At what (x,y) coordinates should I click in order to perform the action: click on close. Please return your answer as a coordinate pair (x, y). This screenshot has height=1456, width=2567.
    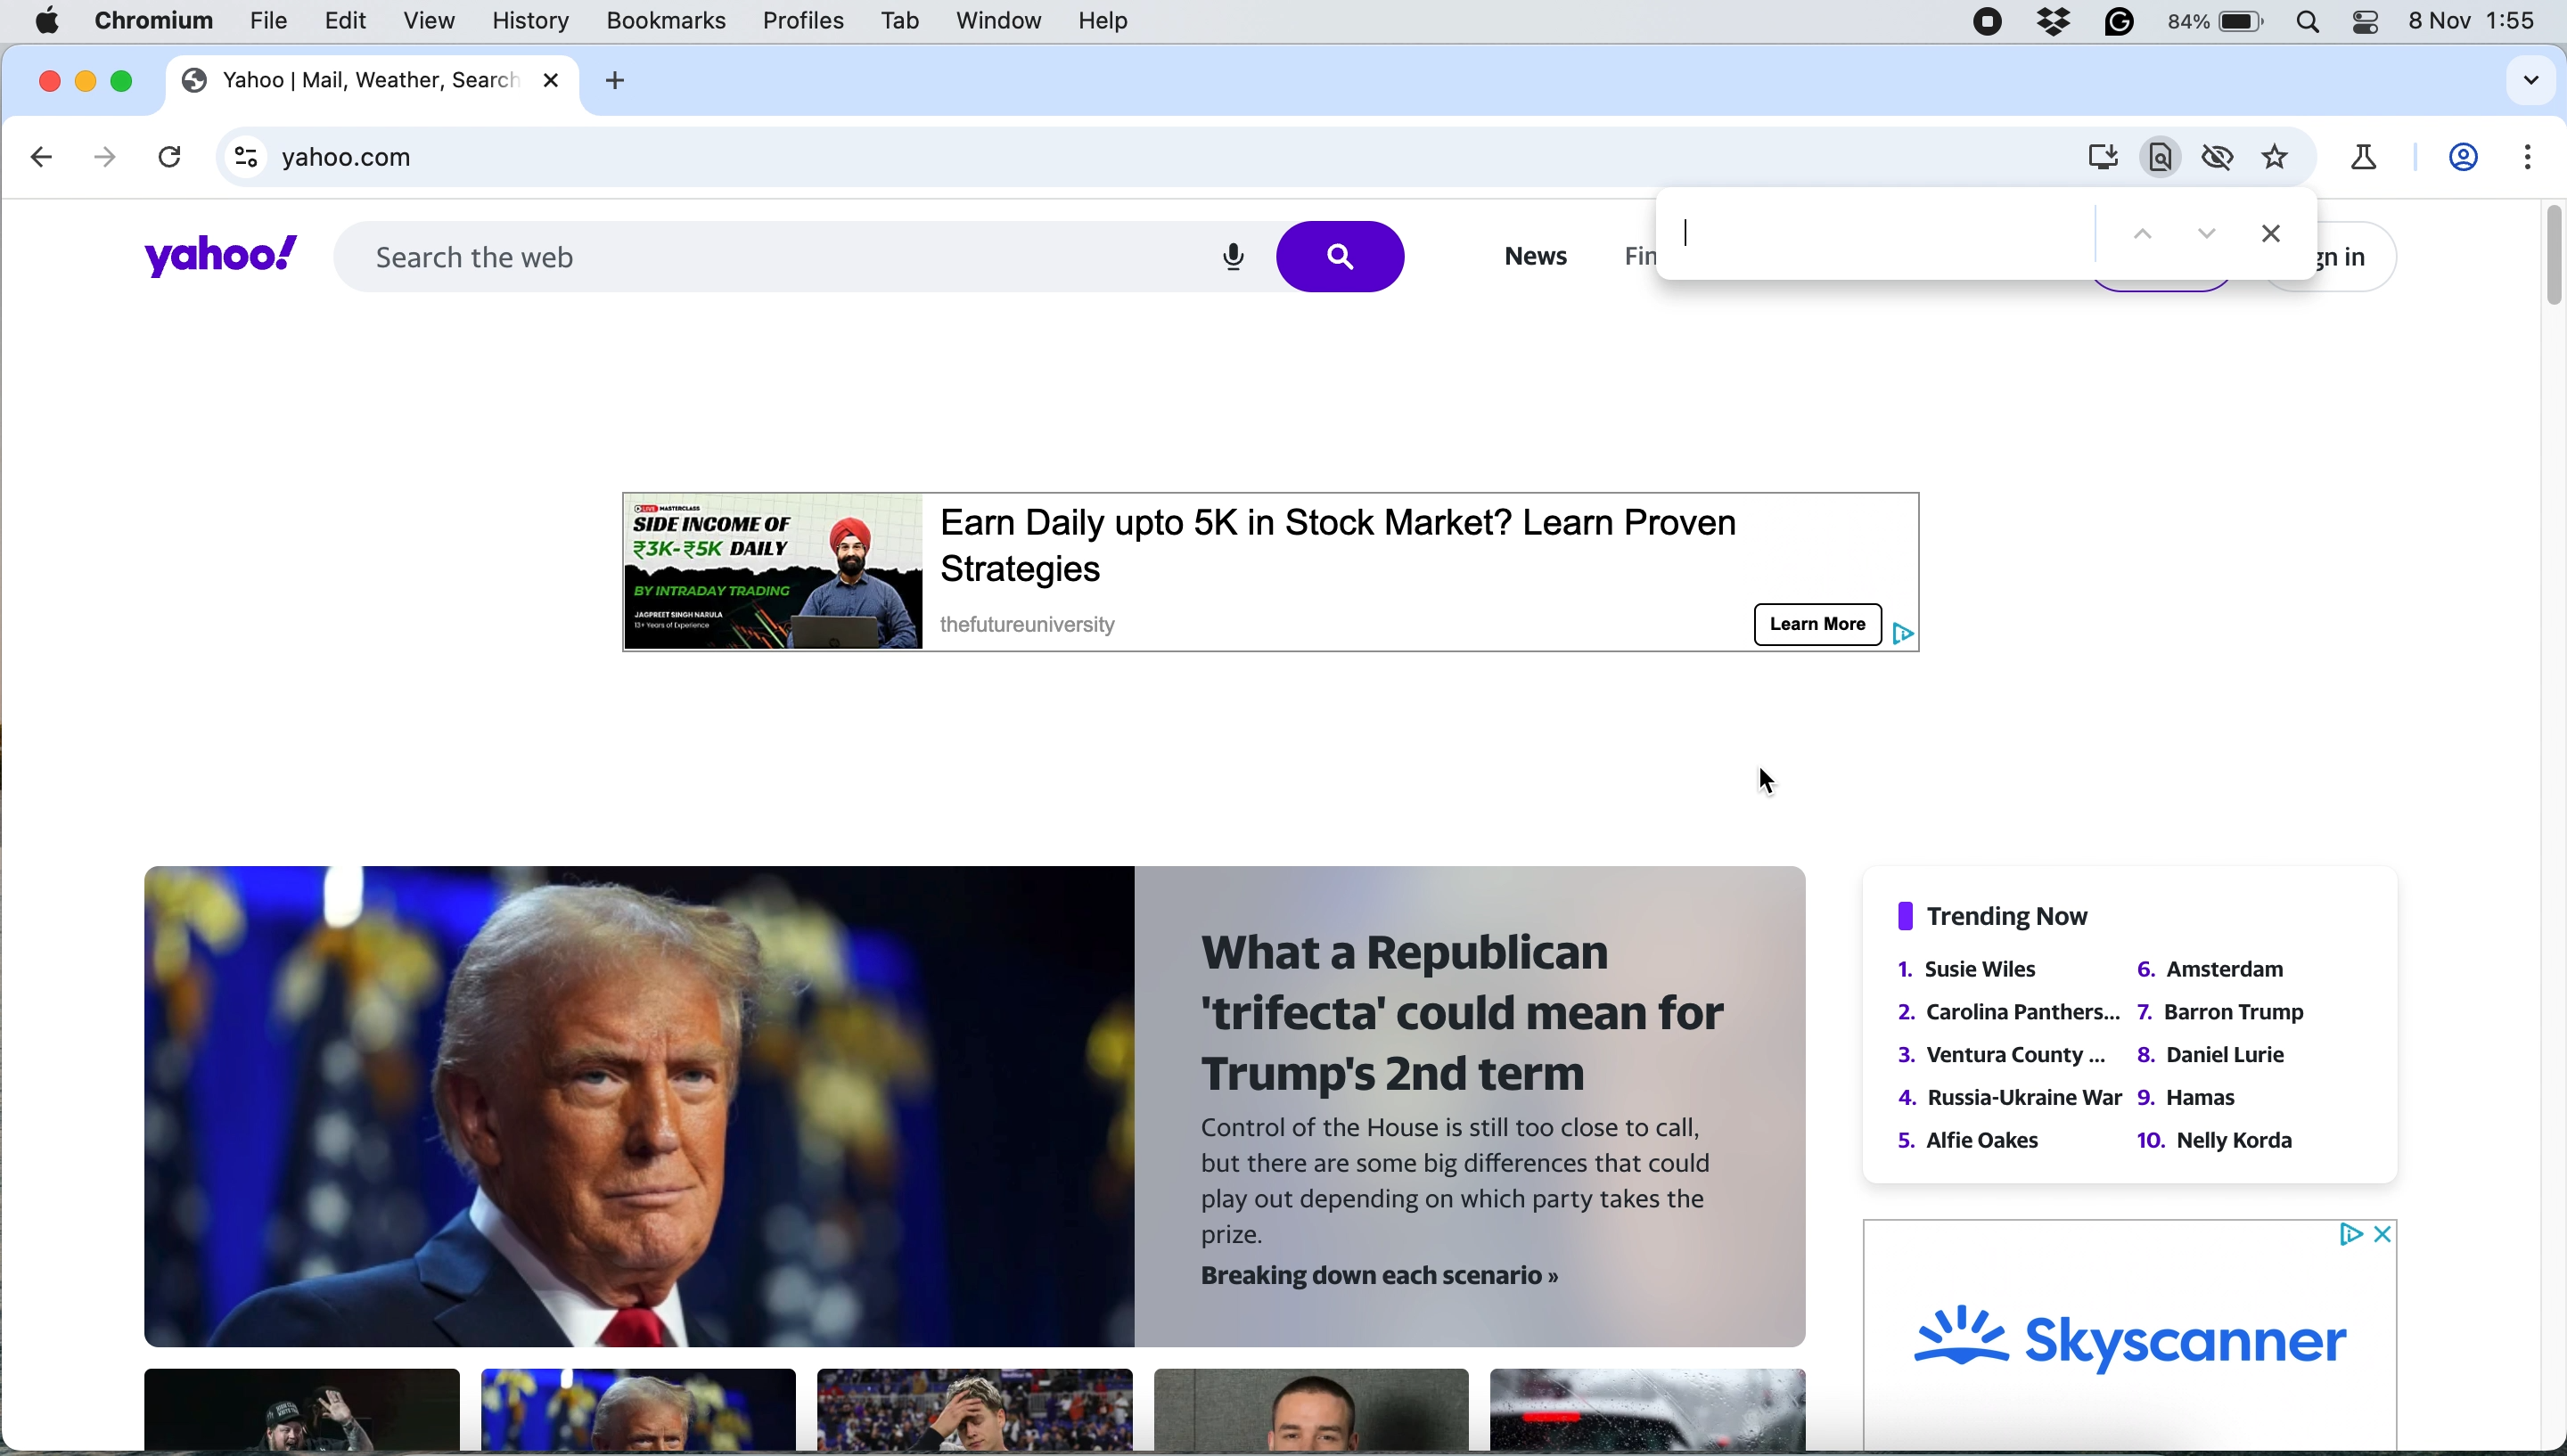
    Looking at the image, I should click on (46, 79).